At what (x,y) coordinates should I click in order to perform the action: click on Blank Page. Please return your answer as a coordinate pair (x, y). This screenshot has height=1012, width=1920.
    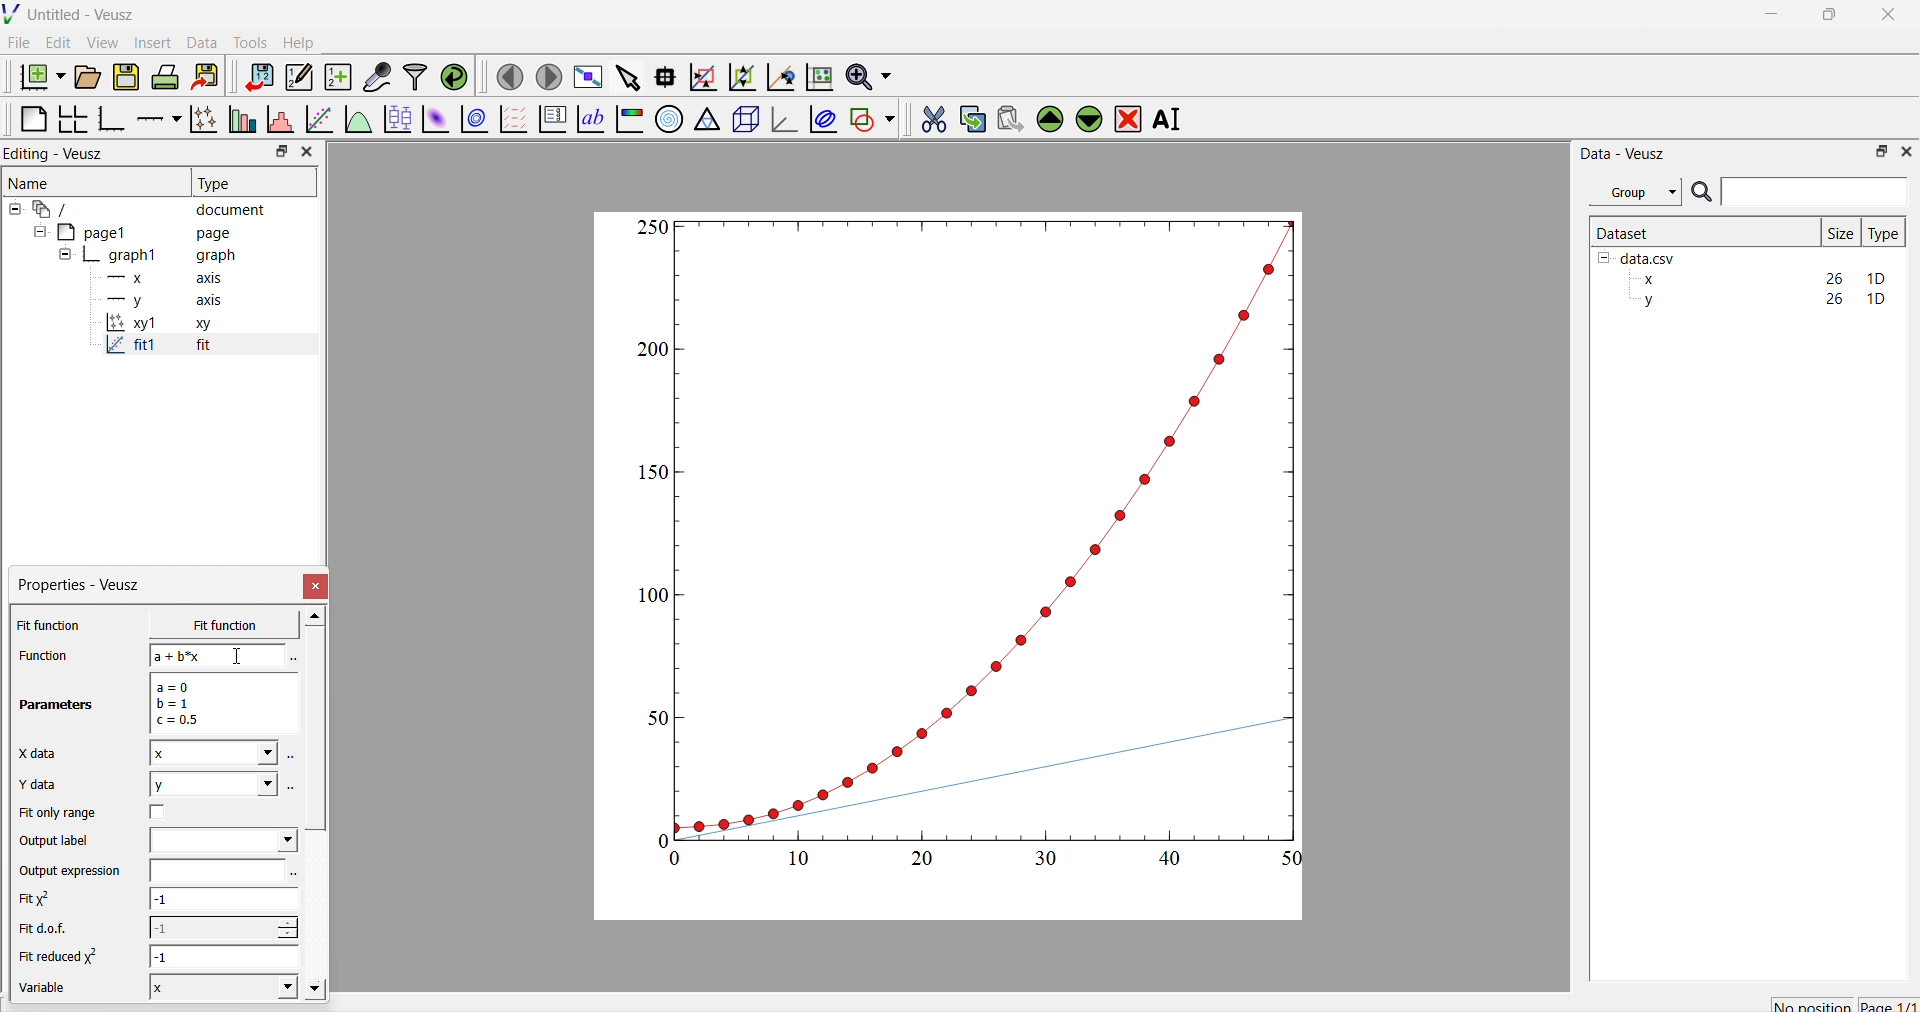
    Looking at the image, I should click on (33, 119).